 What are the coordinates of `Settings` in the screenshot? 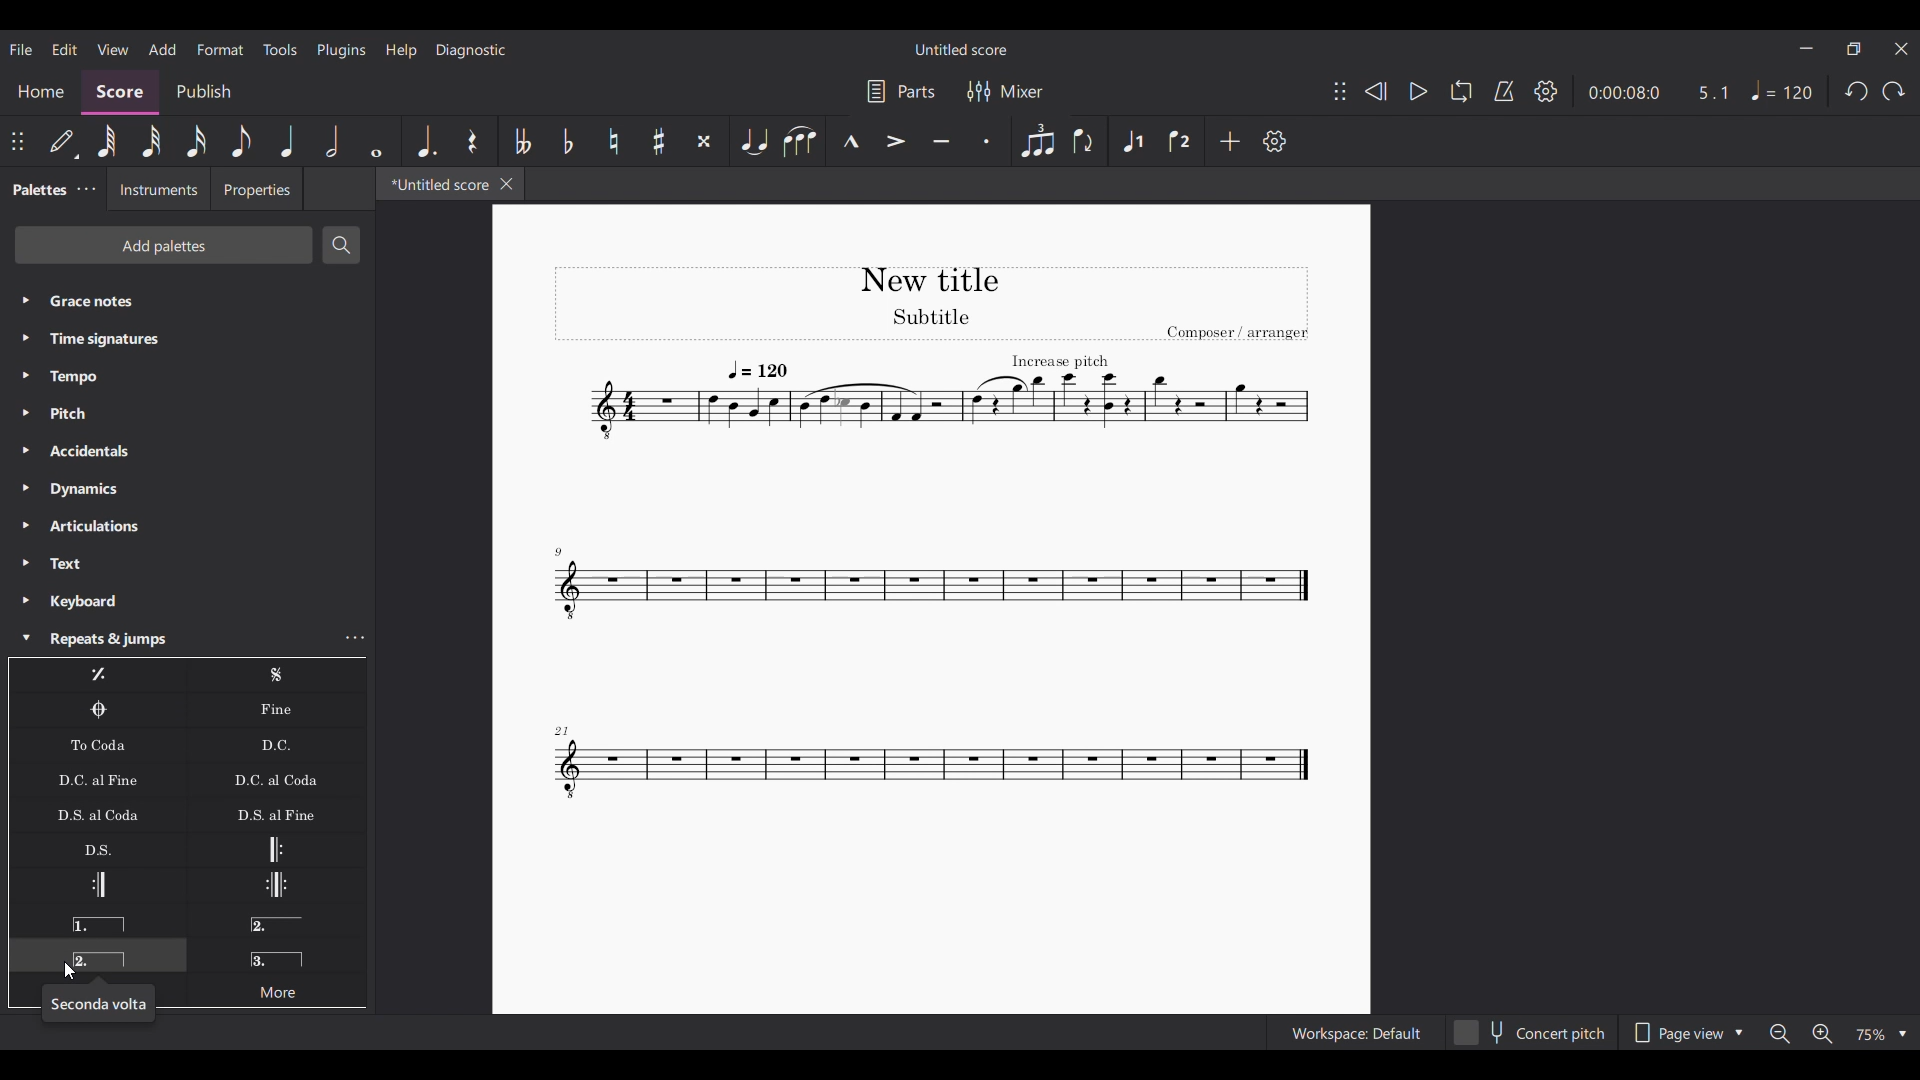 It's located at (1546, 91).